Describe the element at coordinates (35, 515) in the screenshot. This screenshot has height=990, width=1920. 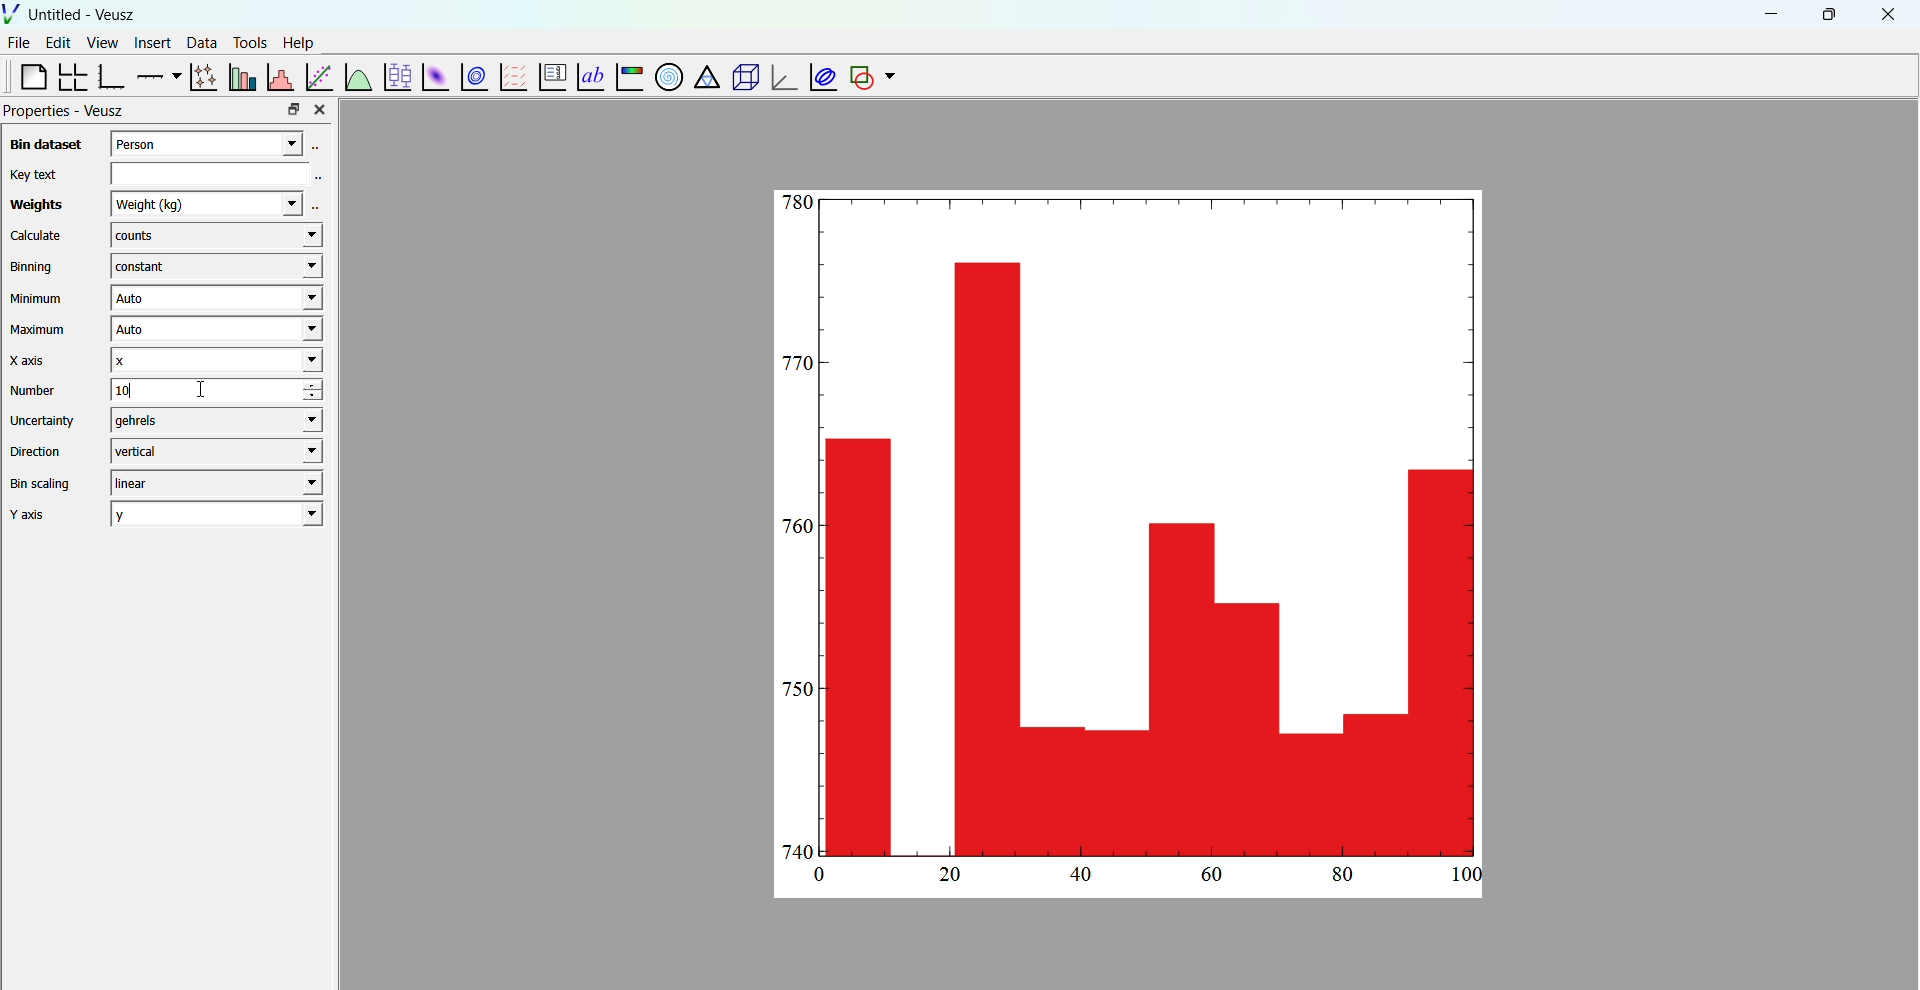
I see `Y axis` at that location.